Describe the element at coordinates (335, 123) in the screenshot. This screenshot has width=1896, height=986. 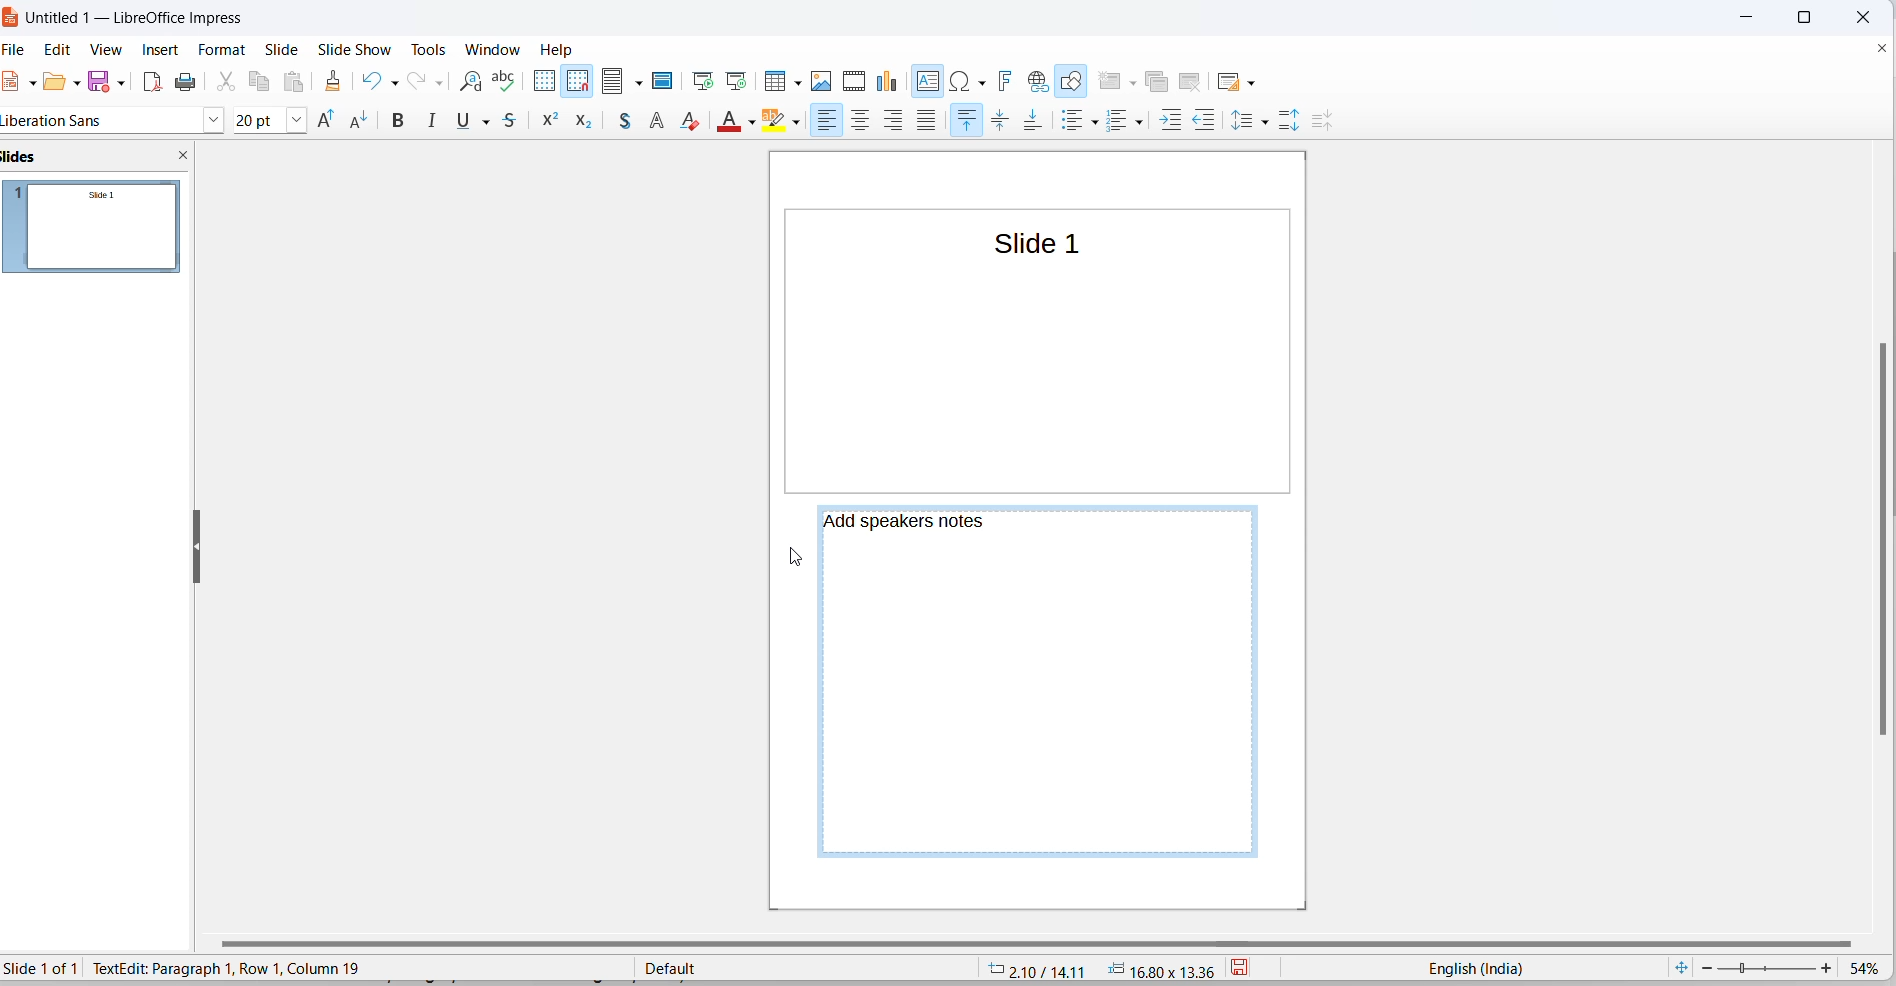
I see `curves and polygons` at that location.